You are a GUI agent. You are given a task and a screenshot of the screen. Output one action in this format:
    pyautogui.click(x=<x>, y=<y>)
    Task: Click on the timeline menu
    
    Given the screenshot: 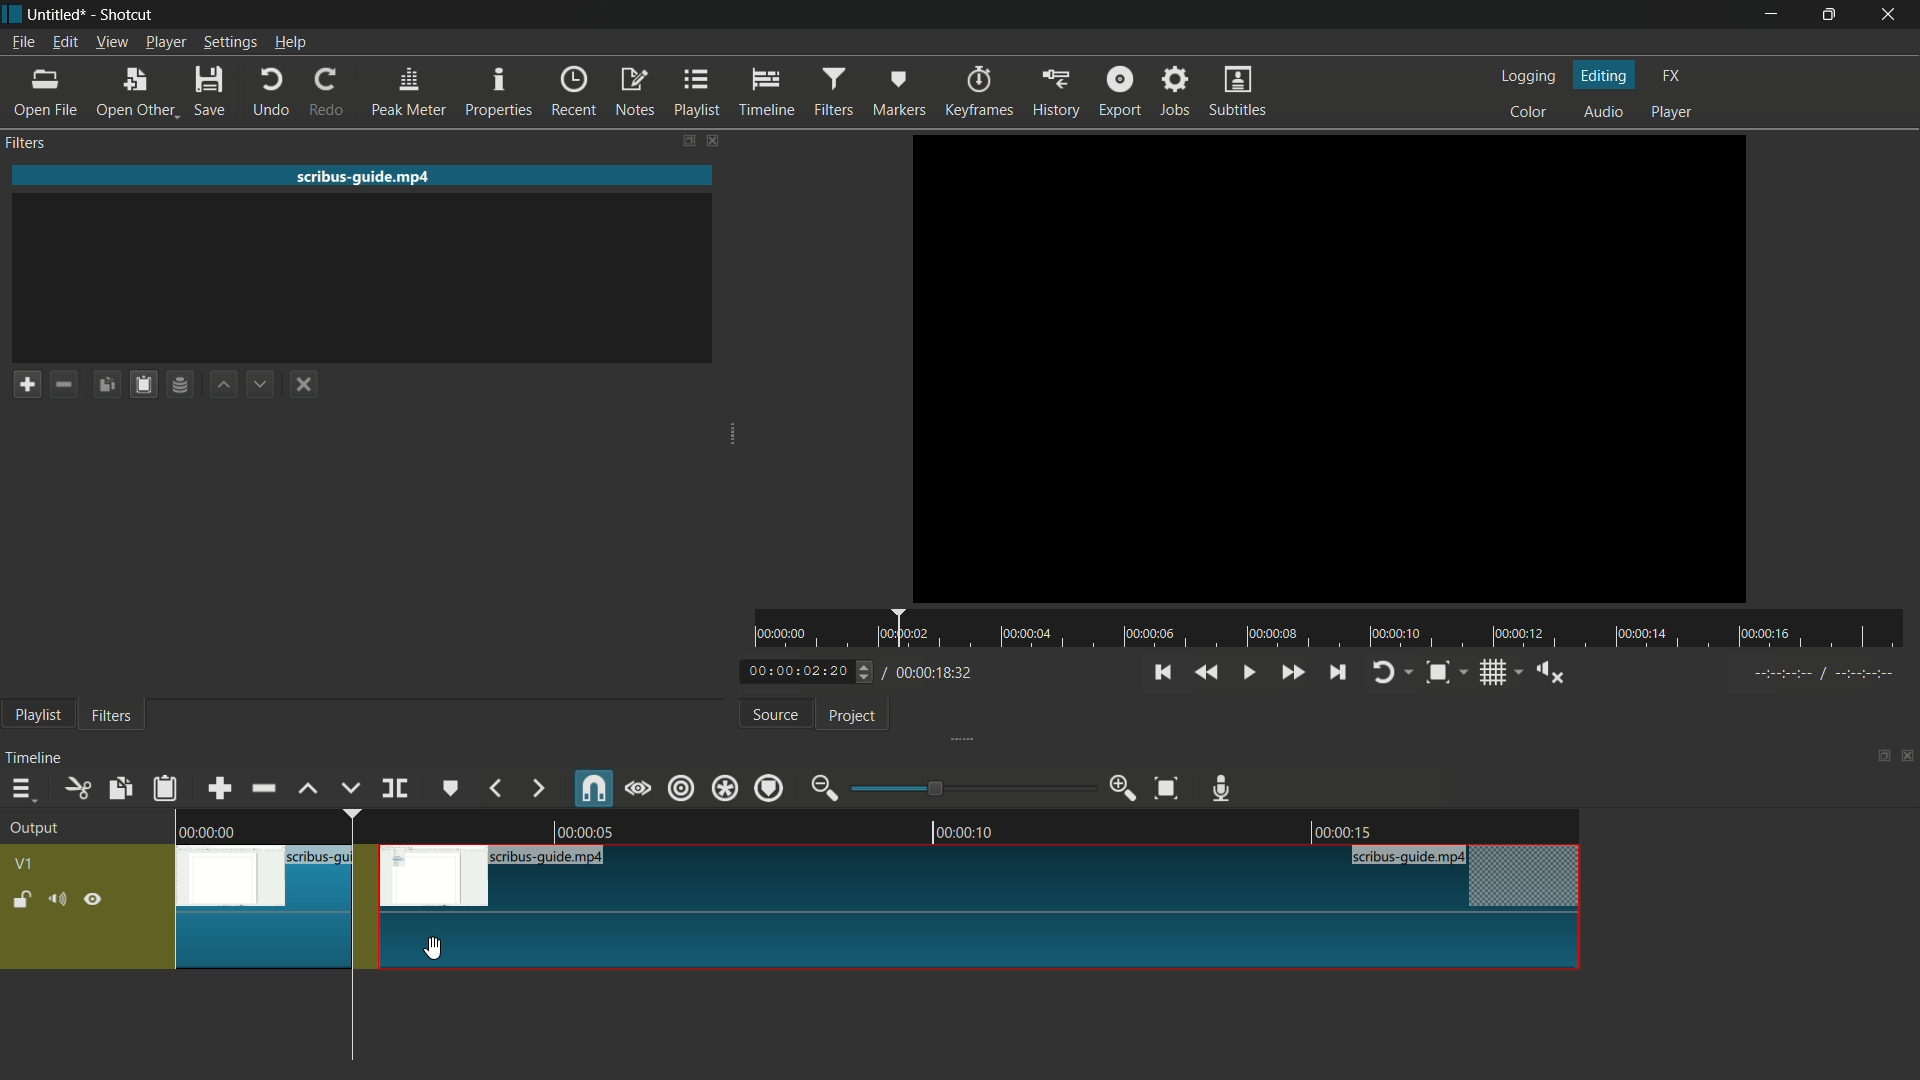 What is the action you would take?
    pyautogui.click(x=20, y=789)
    